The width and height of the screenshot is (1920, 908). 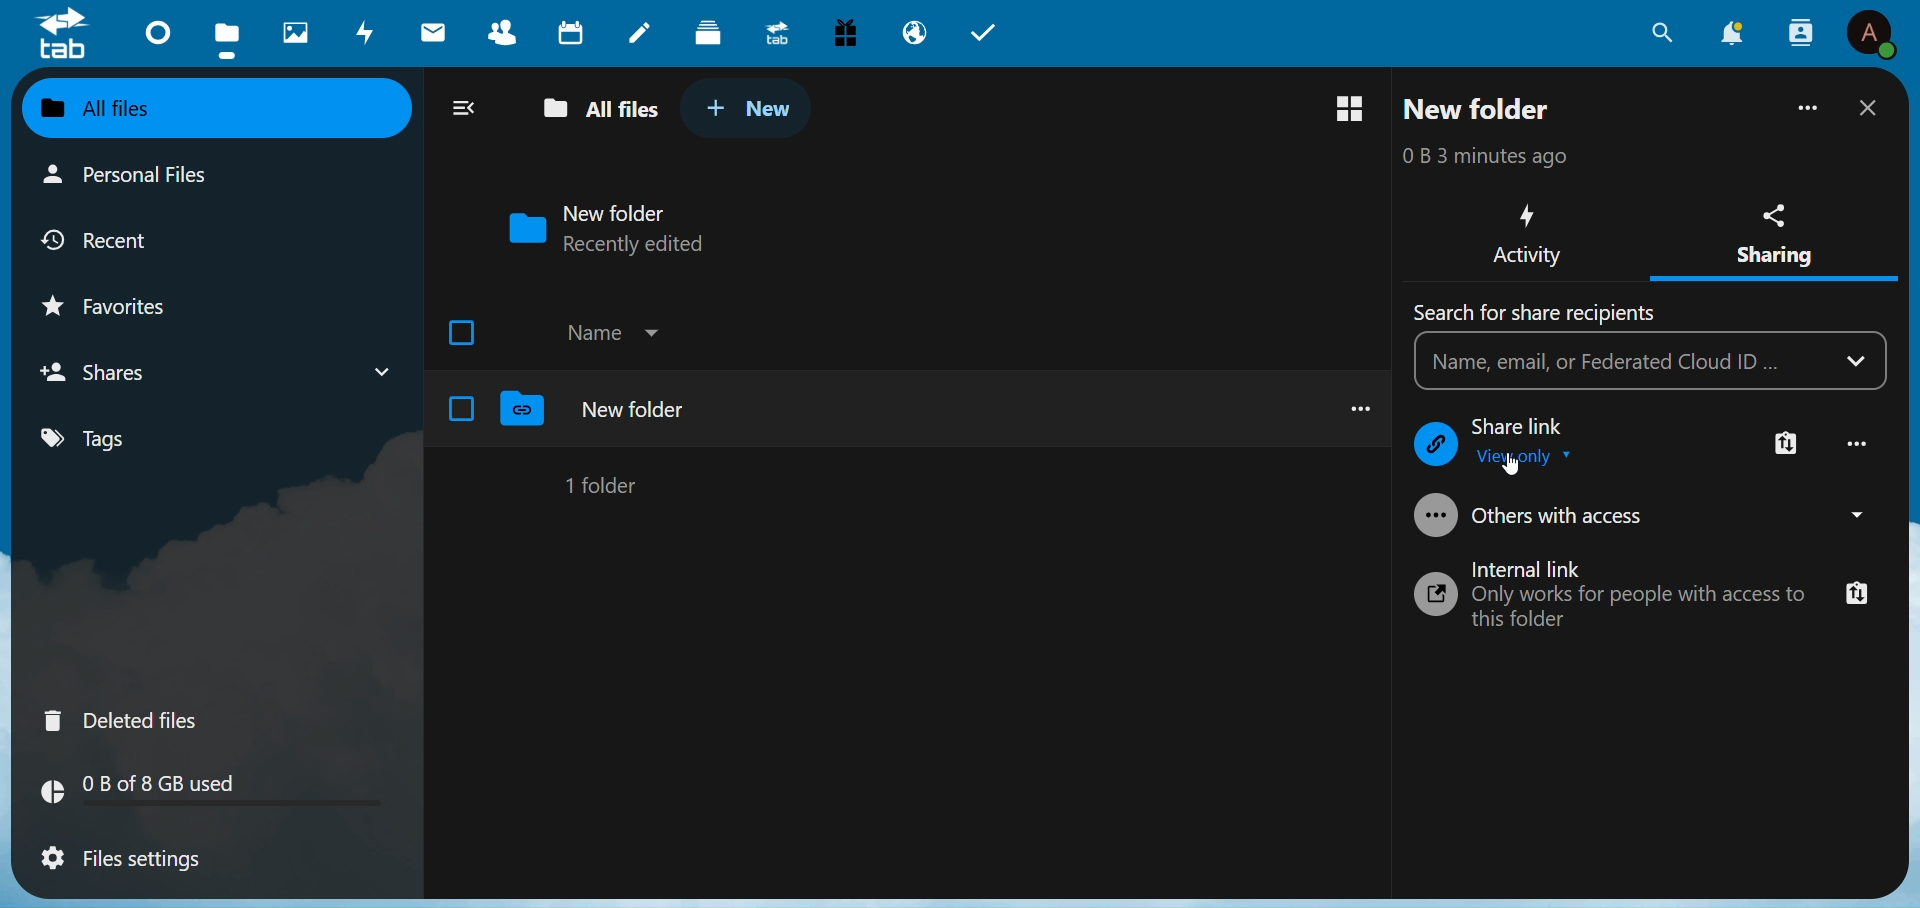 I want to click on Icon, so click(x=1435, y=445).